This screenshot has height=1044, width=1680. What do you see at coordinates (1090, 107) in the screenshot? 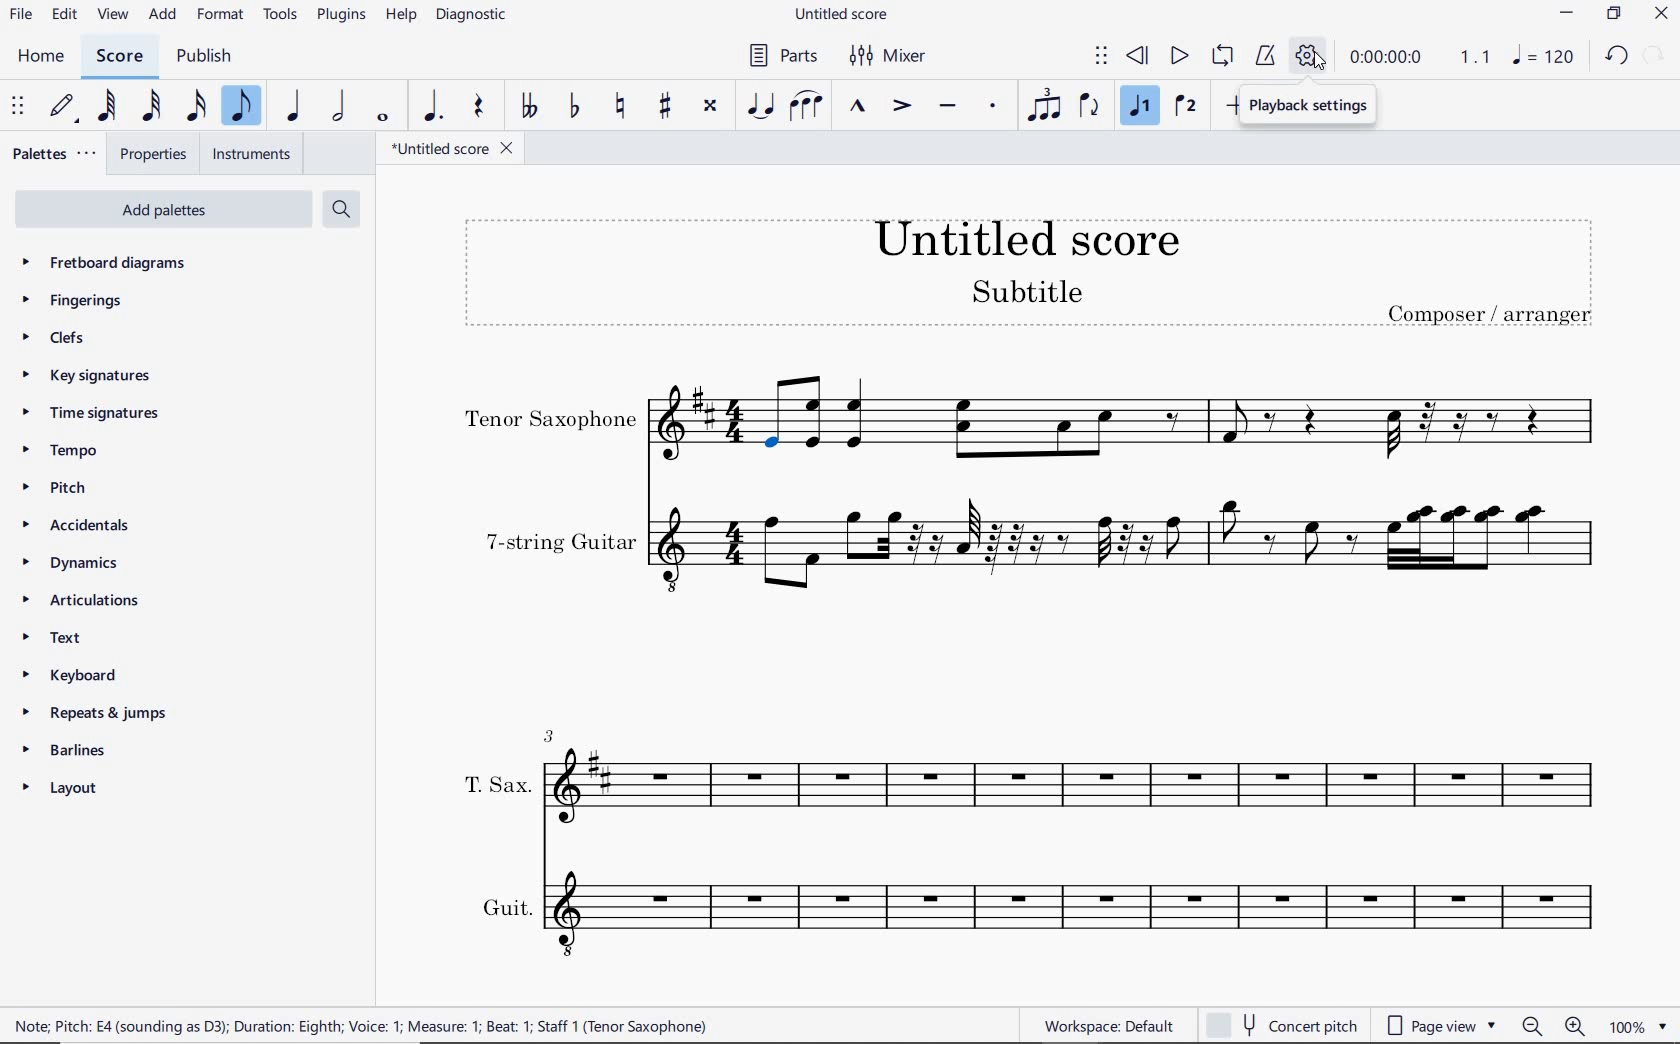
I see `FLIP DIRECTION` at bounding box center [1090, 107].